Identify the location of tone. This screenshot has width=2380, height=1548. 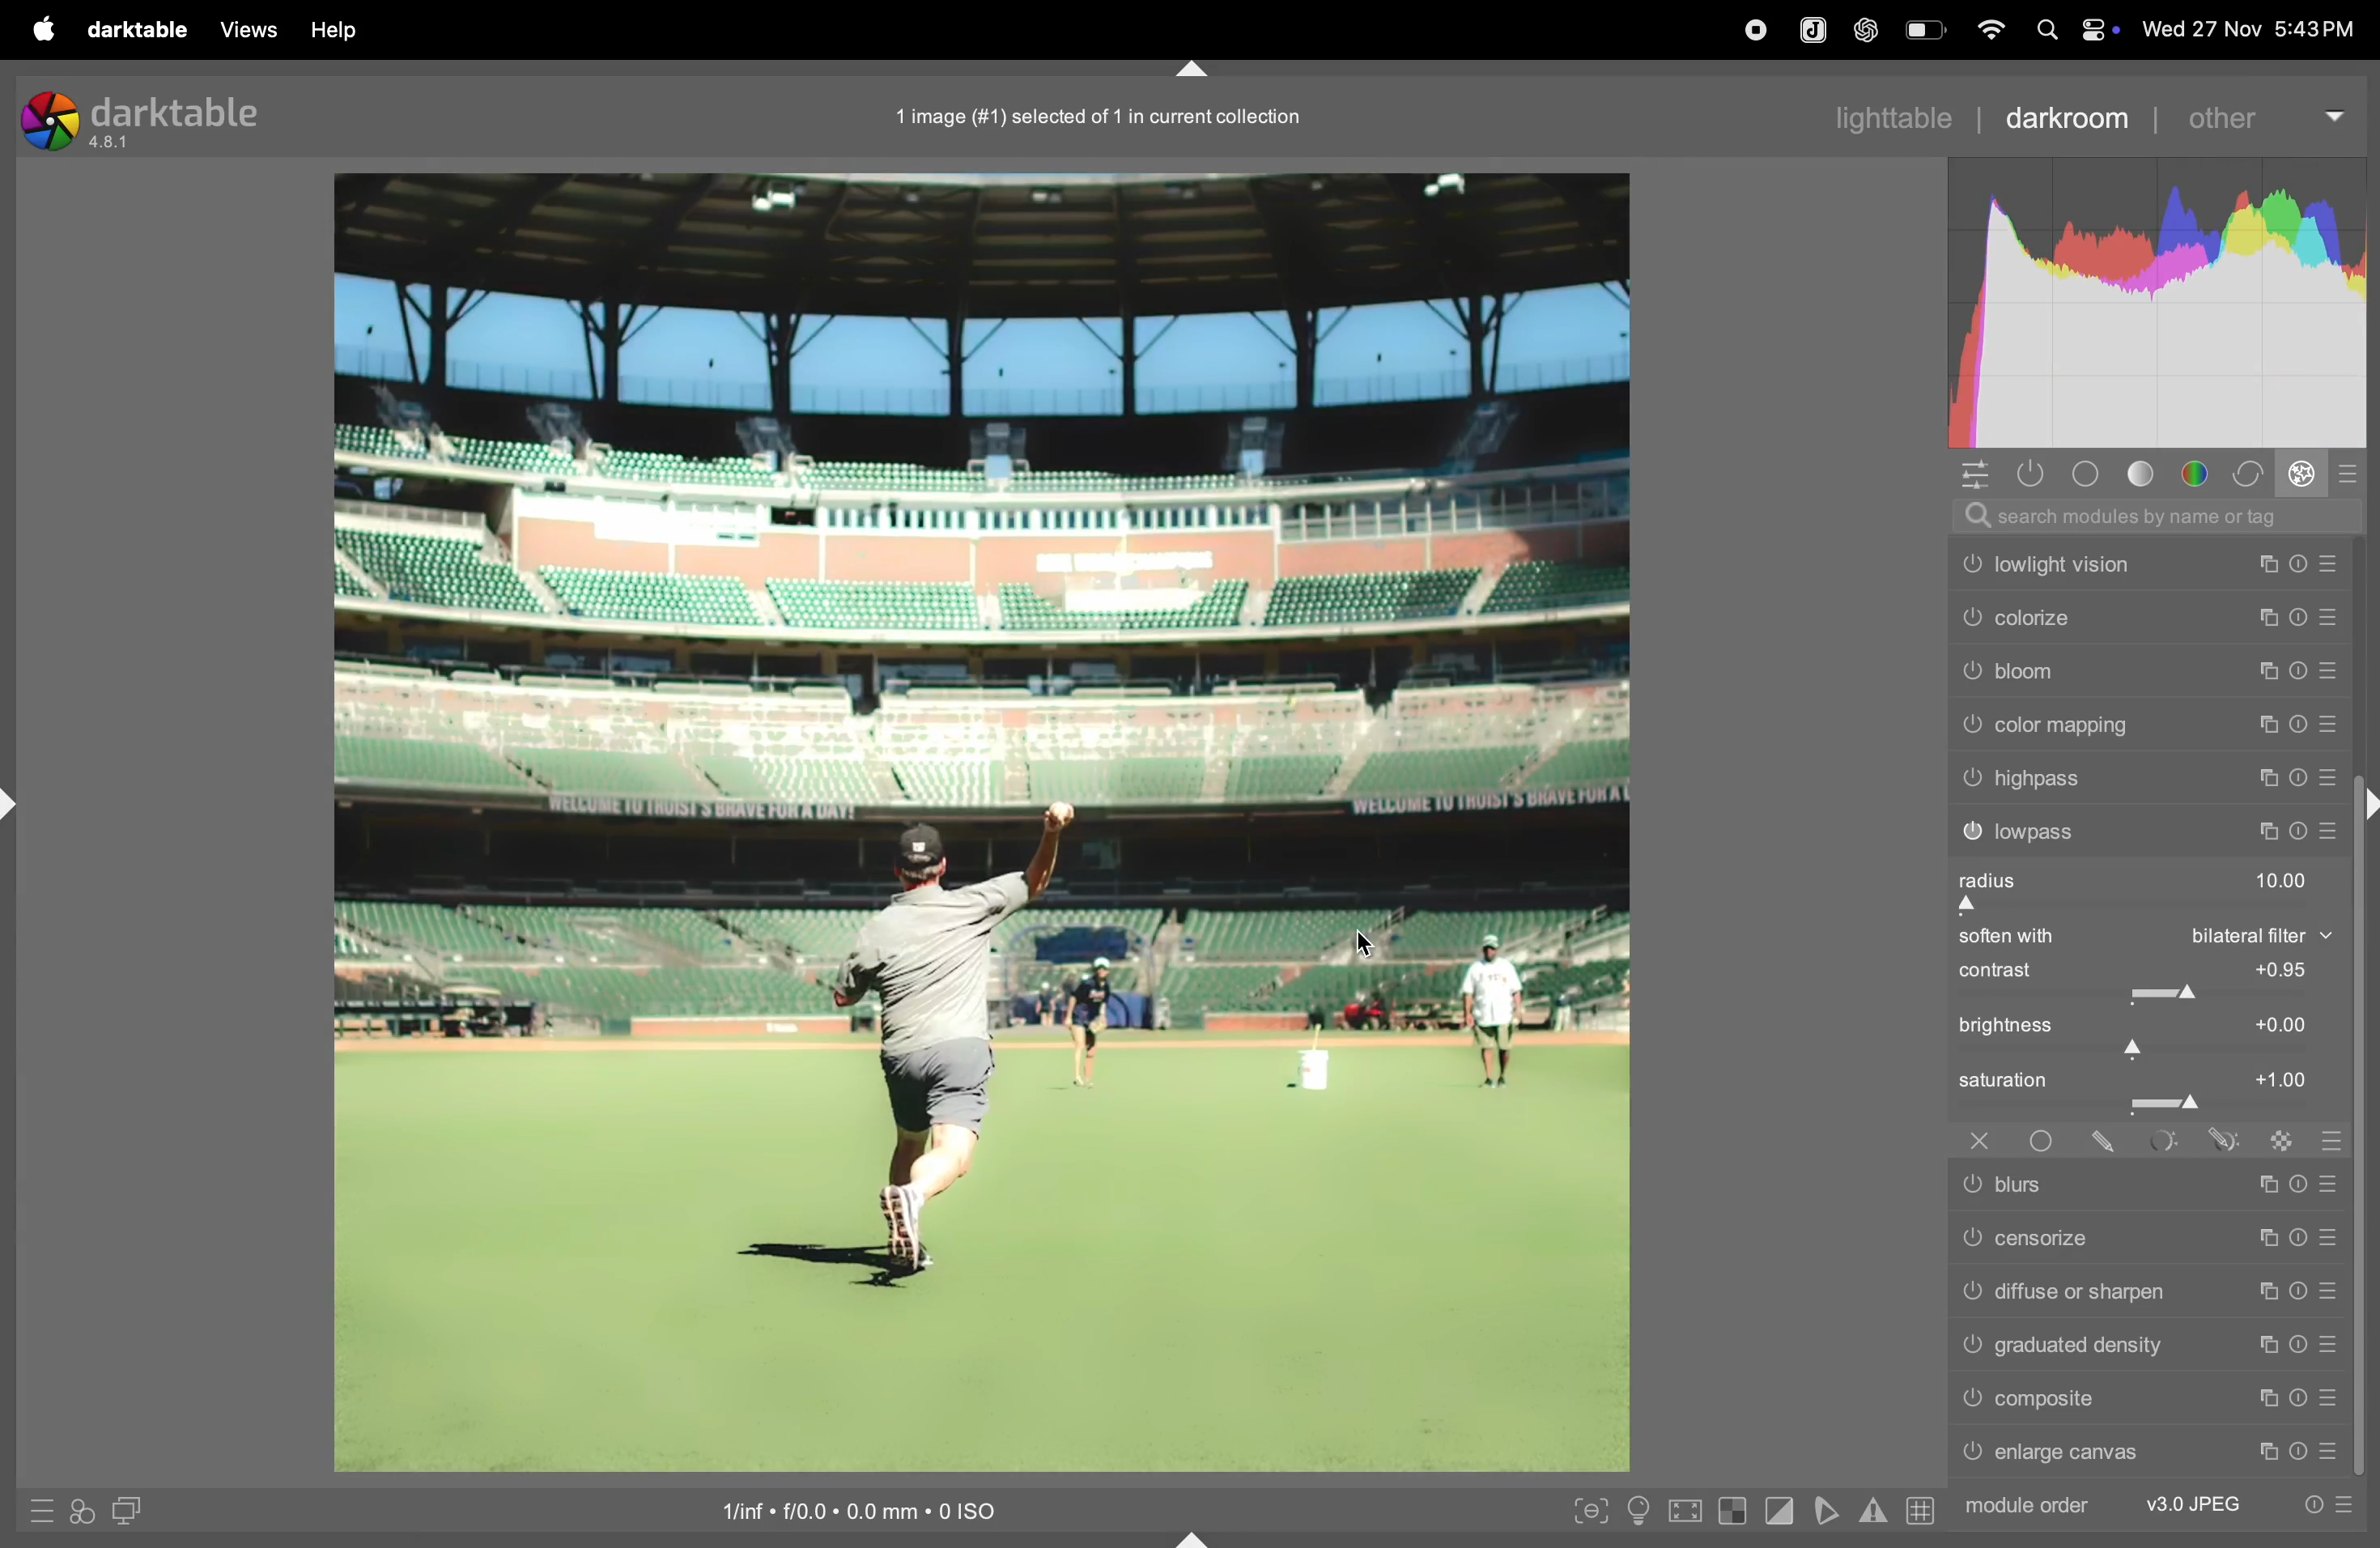
(2147, 474).